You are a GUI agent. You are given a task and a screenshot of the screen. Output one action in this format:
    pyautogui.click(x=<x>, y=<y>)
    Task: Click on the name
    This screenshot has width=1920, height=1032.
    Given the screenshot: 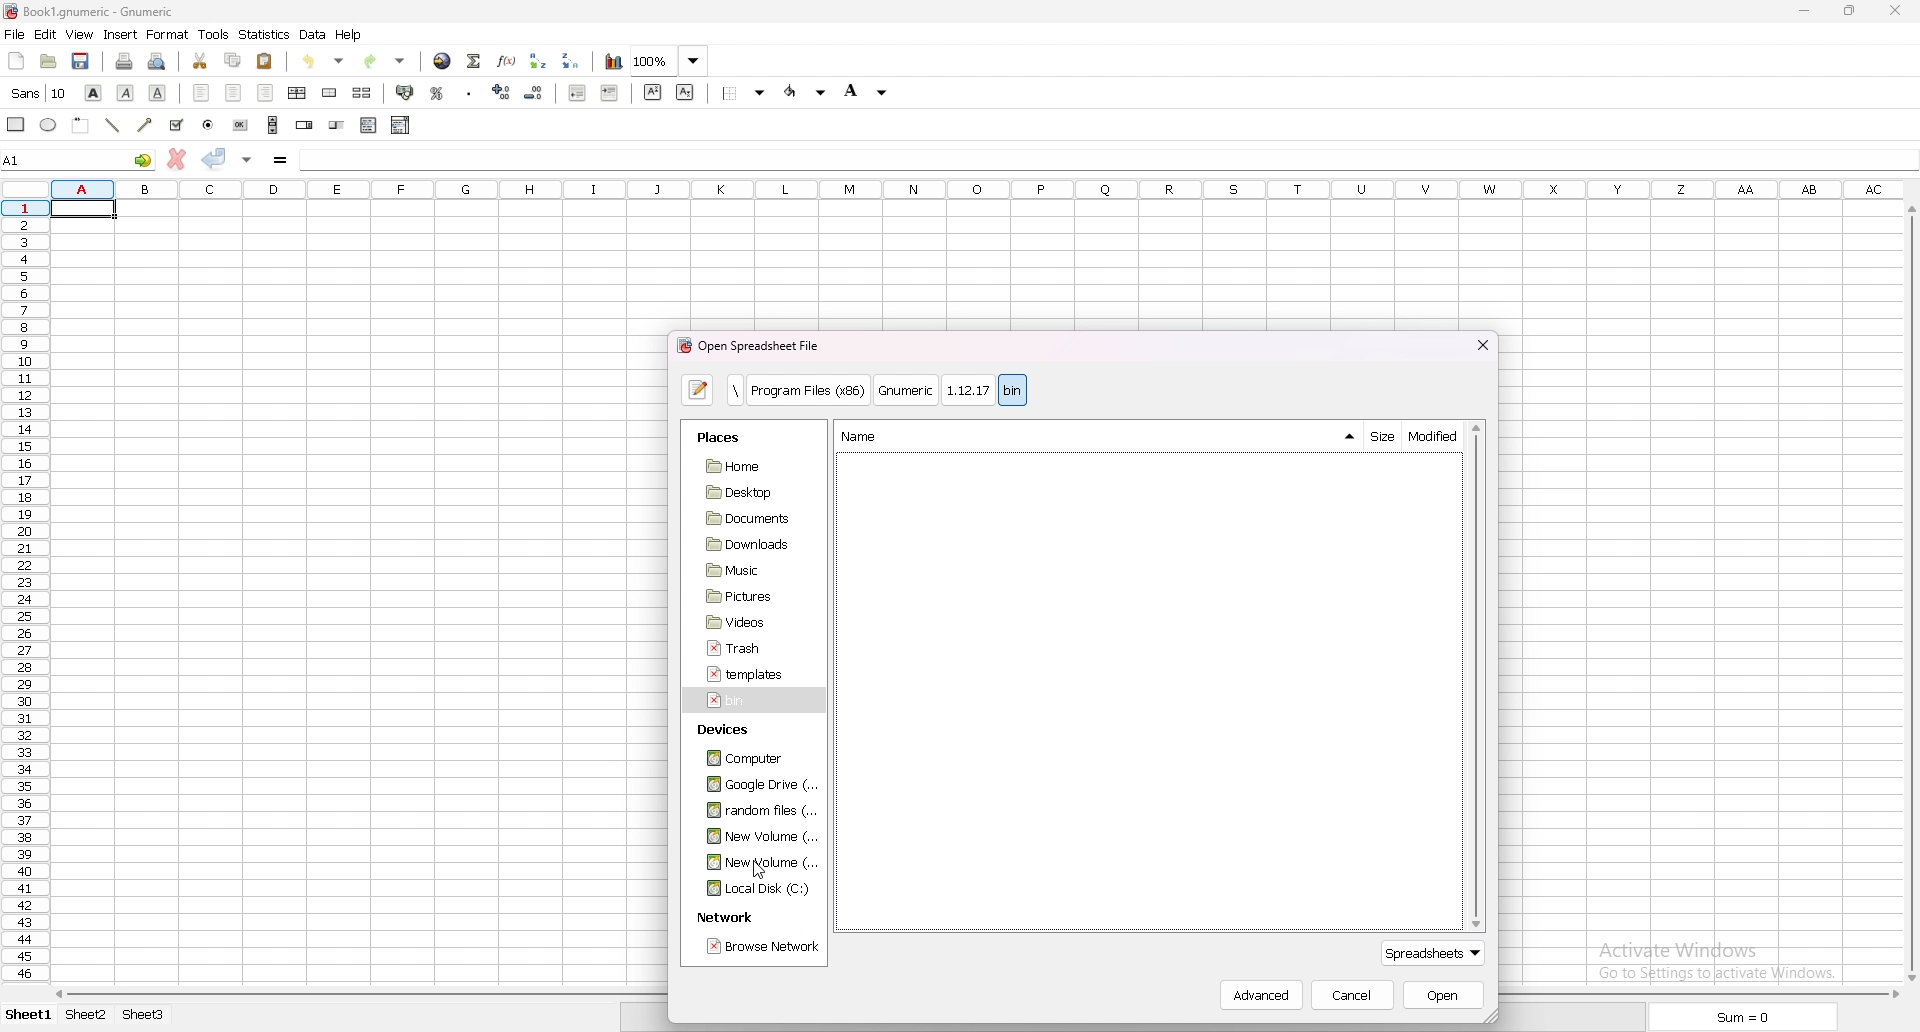 What is the action you would take?
    pyautogui.click(x=860, y=436)
    